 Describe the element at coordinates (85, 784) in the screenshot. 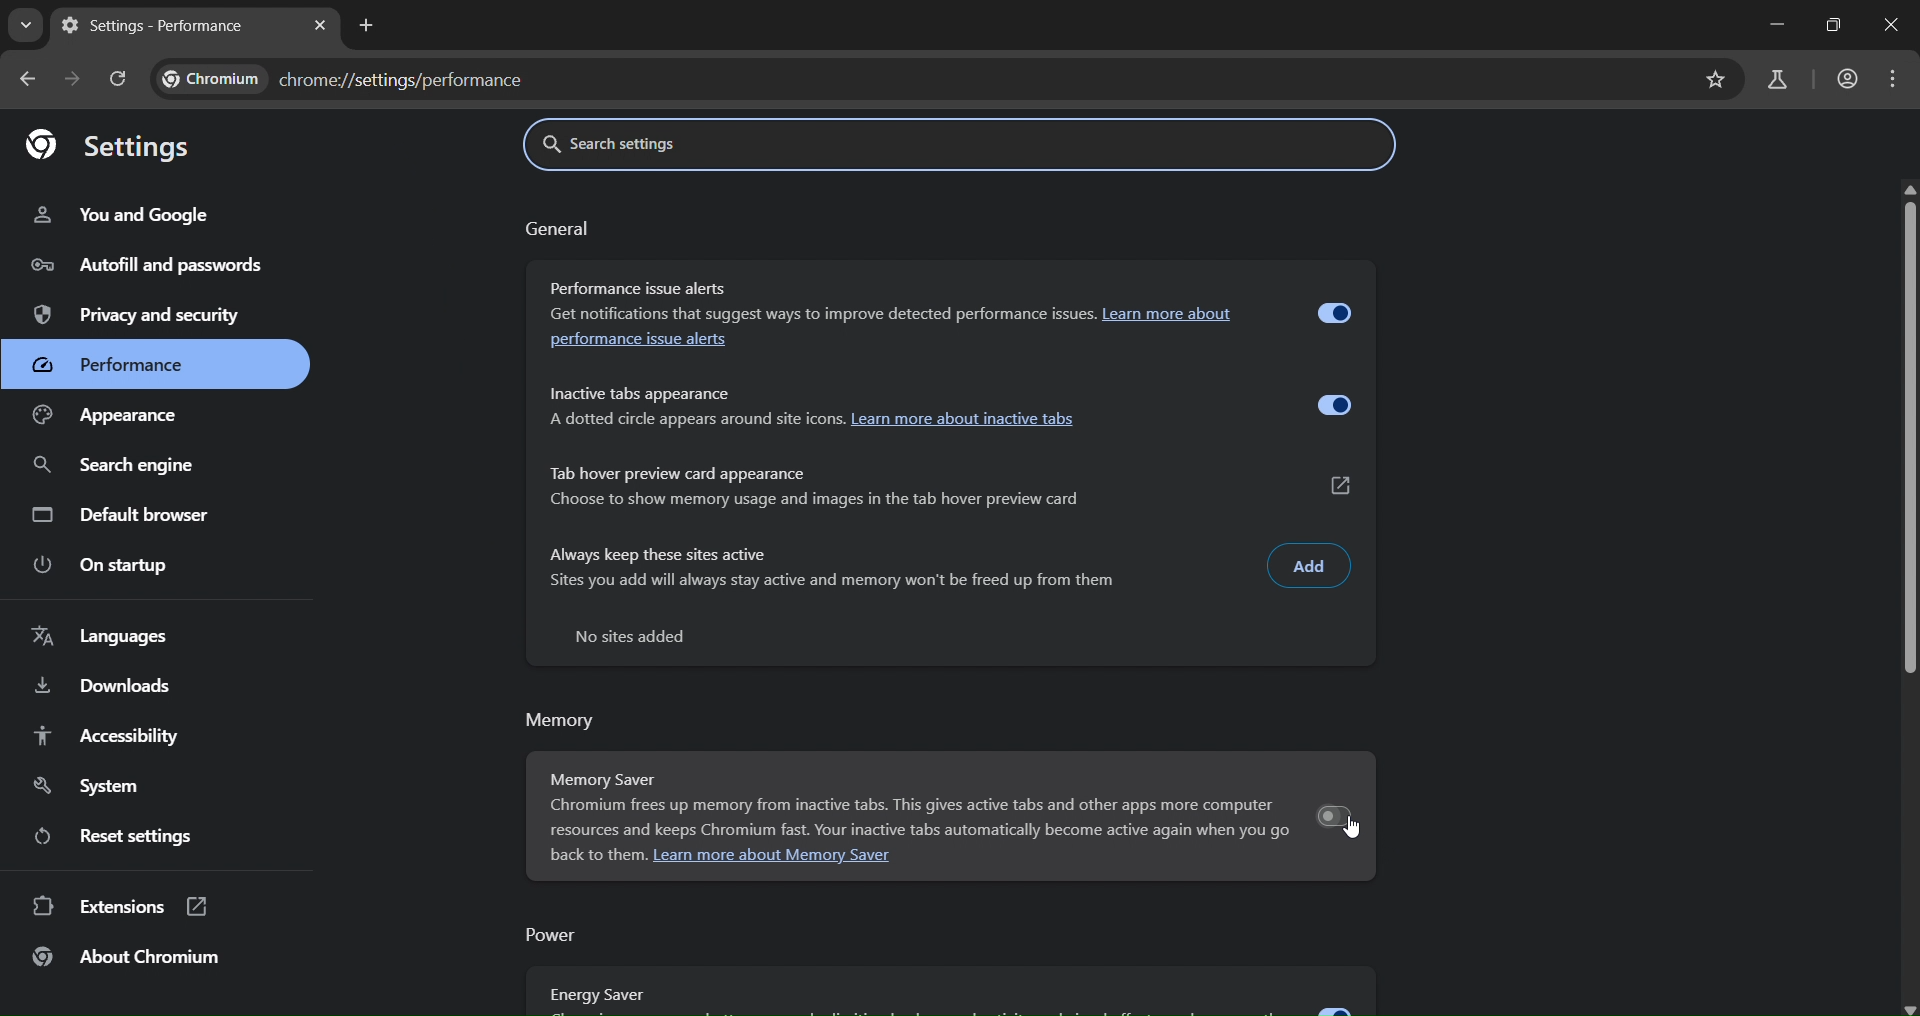

I see `System` at that location.